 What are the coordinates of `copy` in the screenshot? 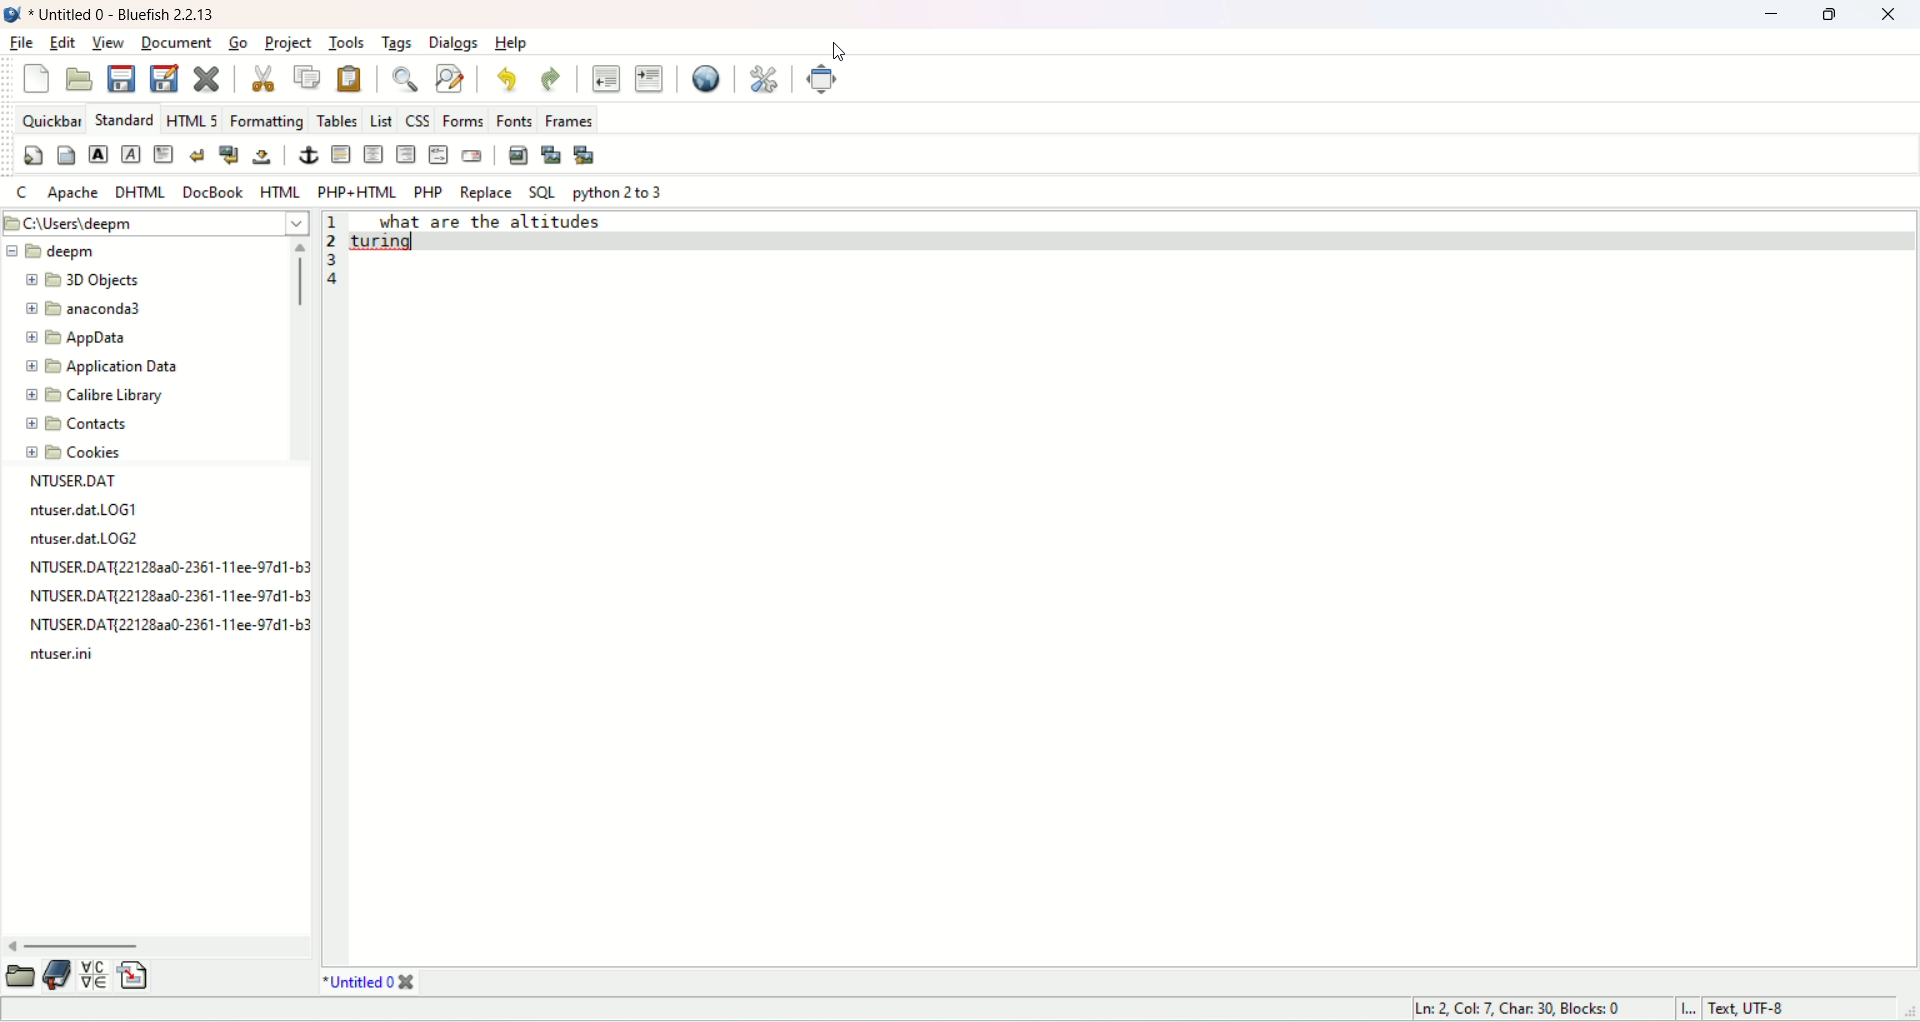 It's located at (306, 78).